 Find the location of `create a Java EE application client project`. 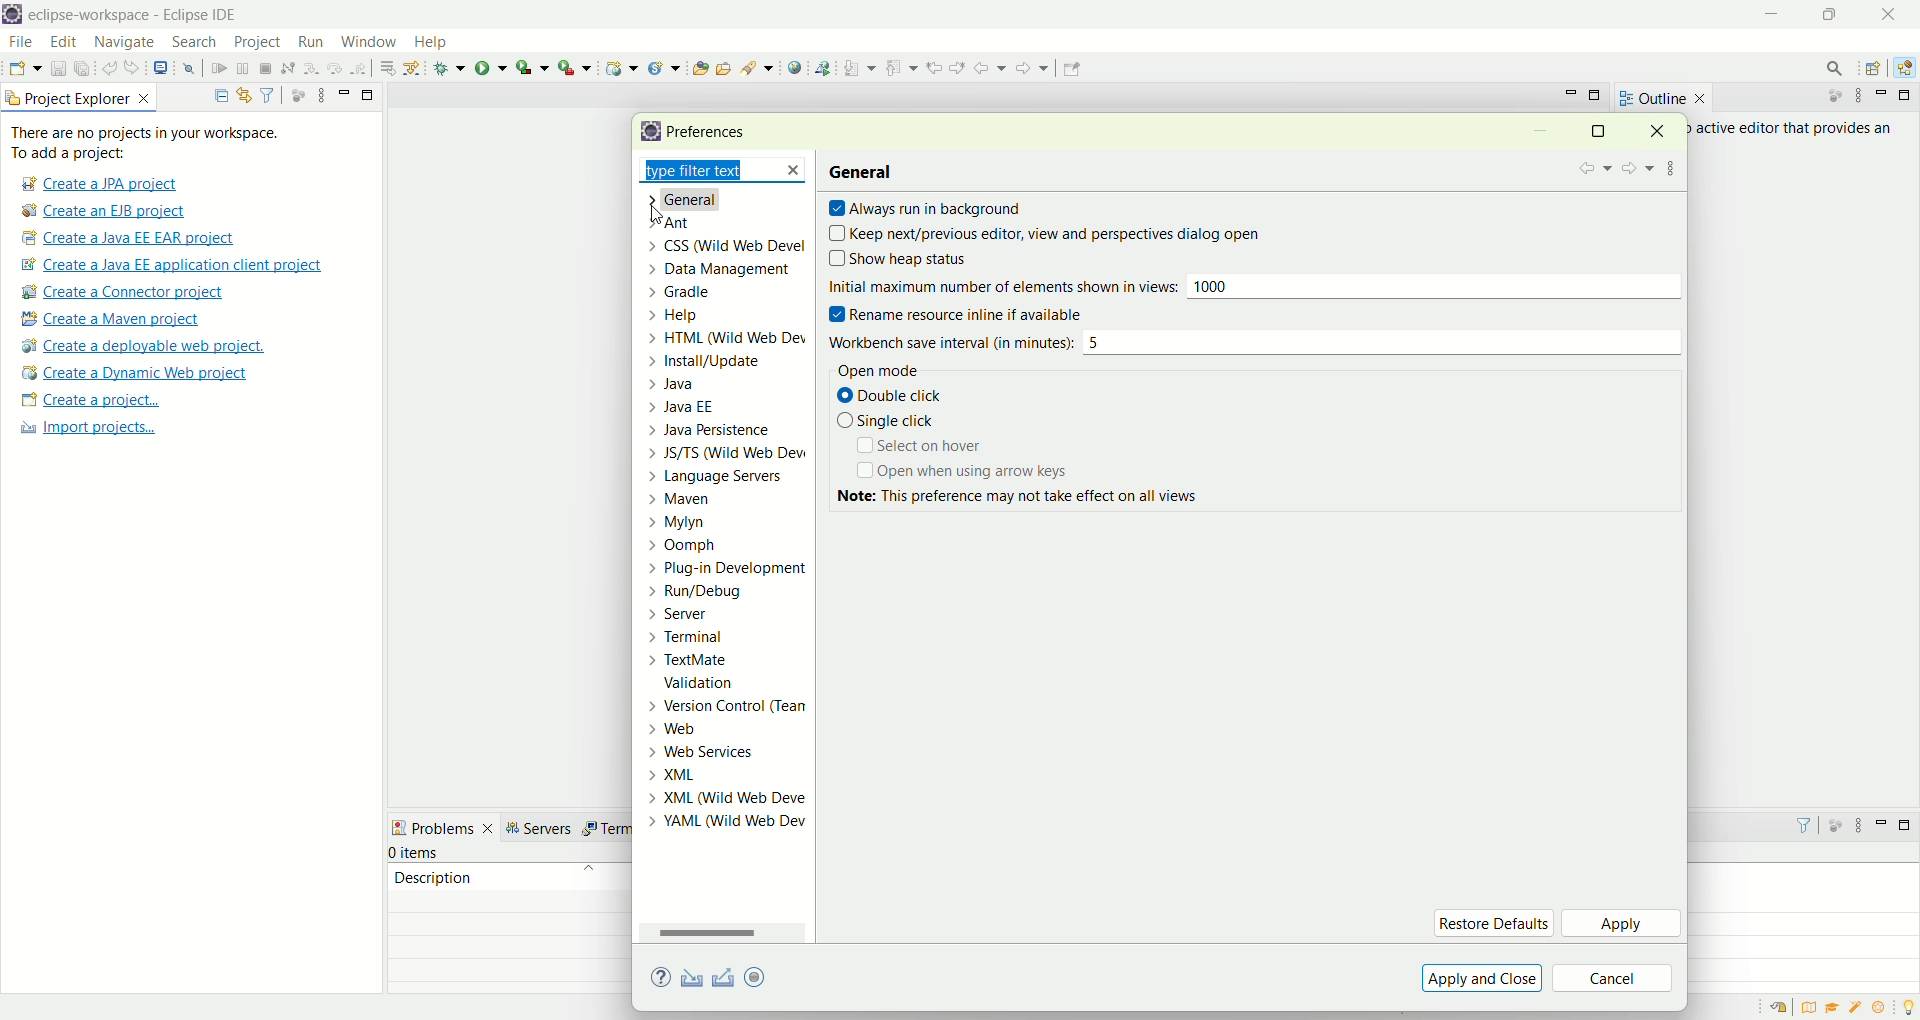

create a Java EE application client project is located at coordinates (171, 268).